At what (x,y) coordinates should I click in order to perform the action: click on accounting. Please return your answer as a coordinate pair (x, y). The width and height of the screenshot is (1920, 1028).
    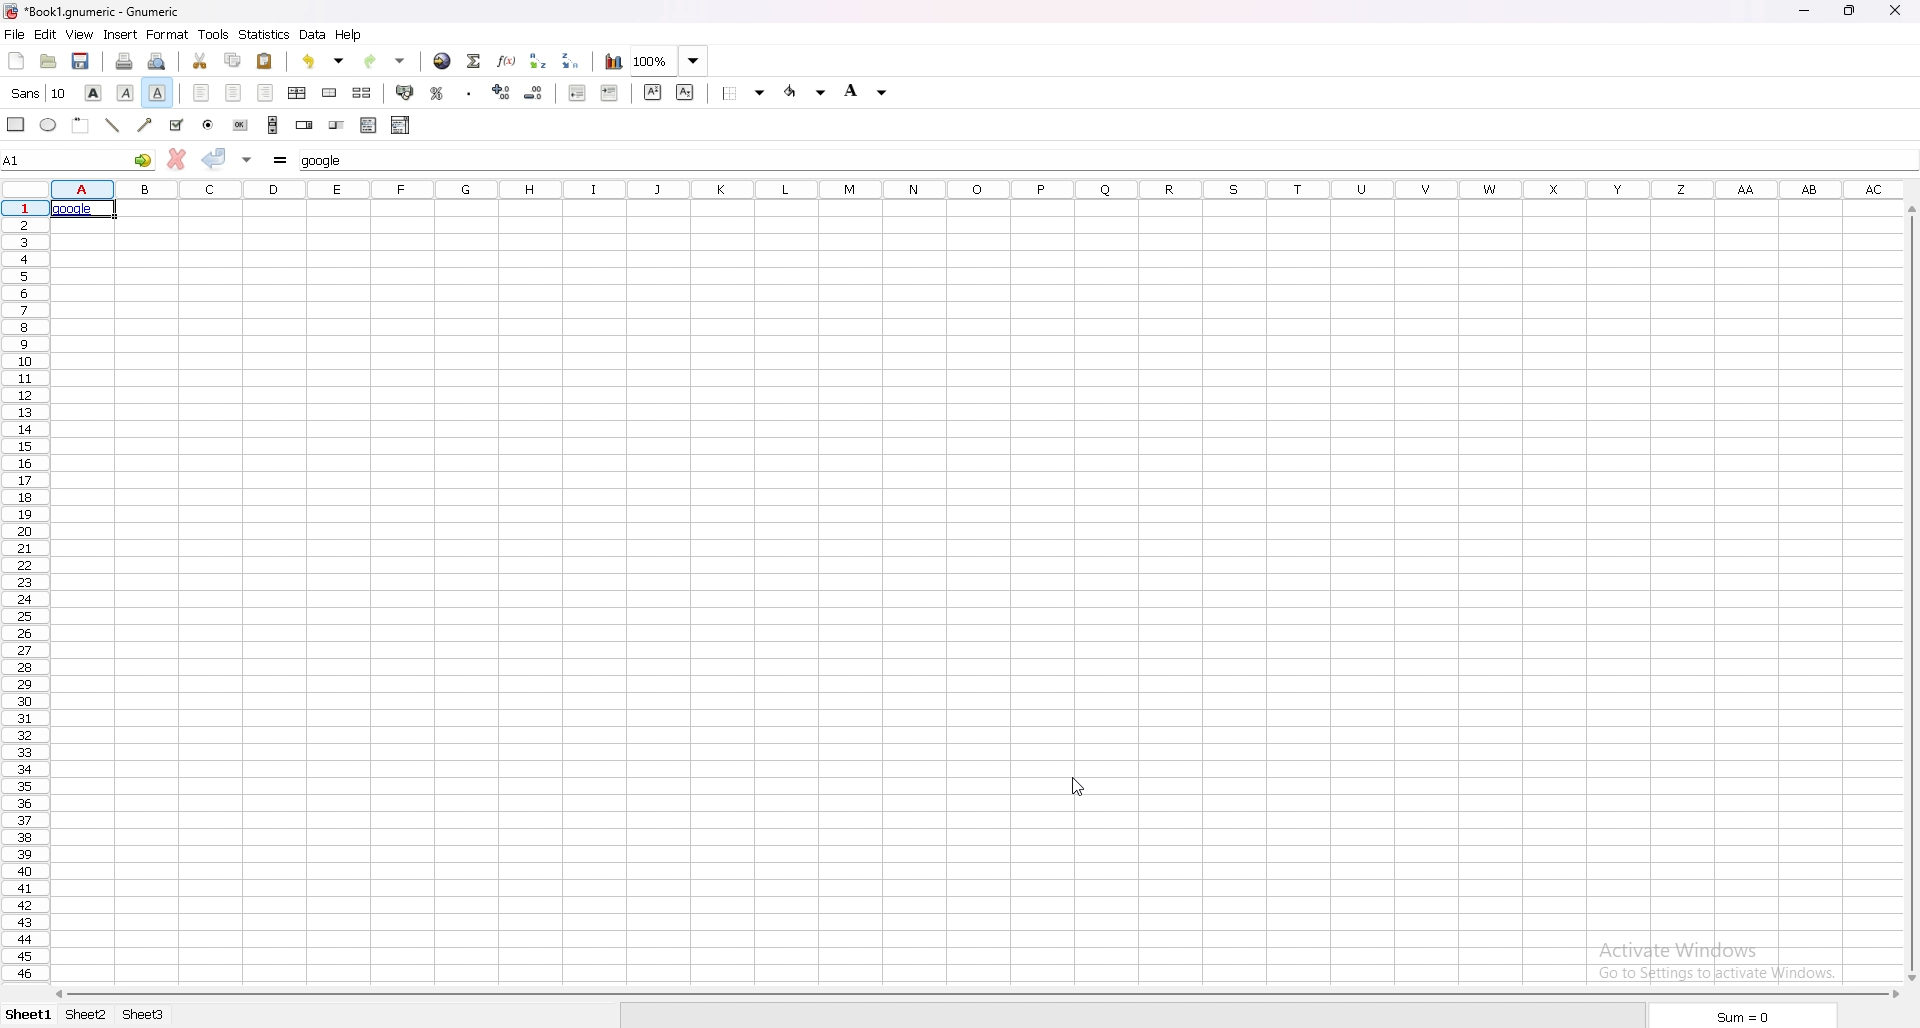
    Looking at the image, I should click on (406, 91).